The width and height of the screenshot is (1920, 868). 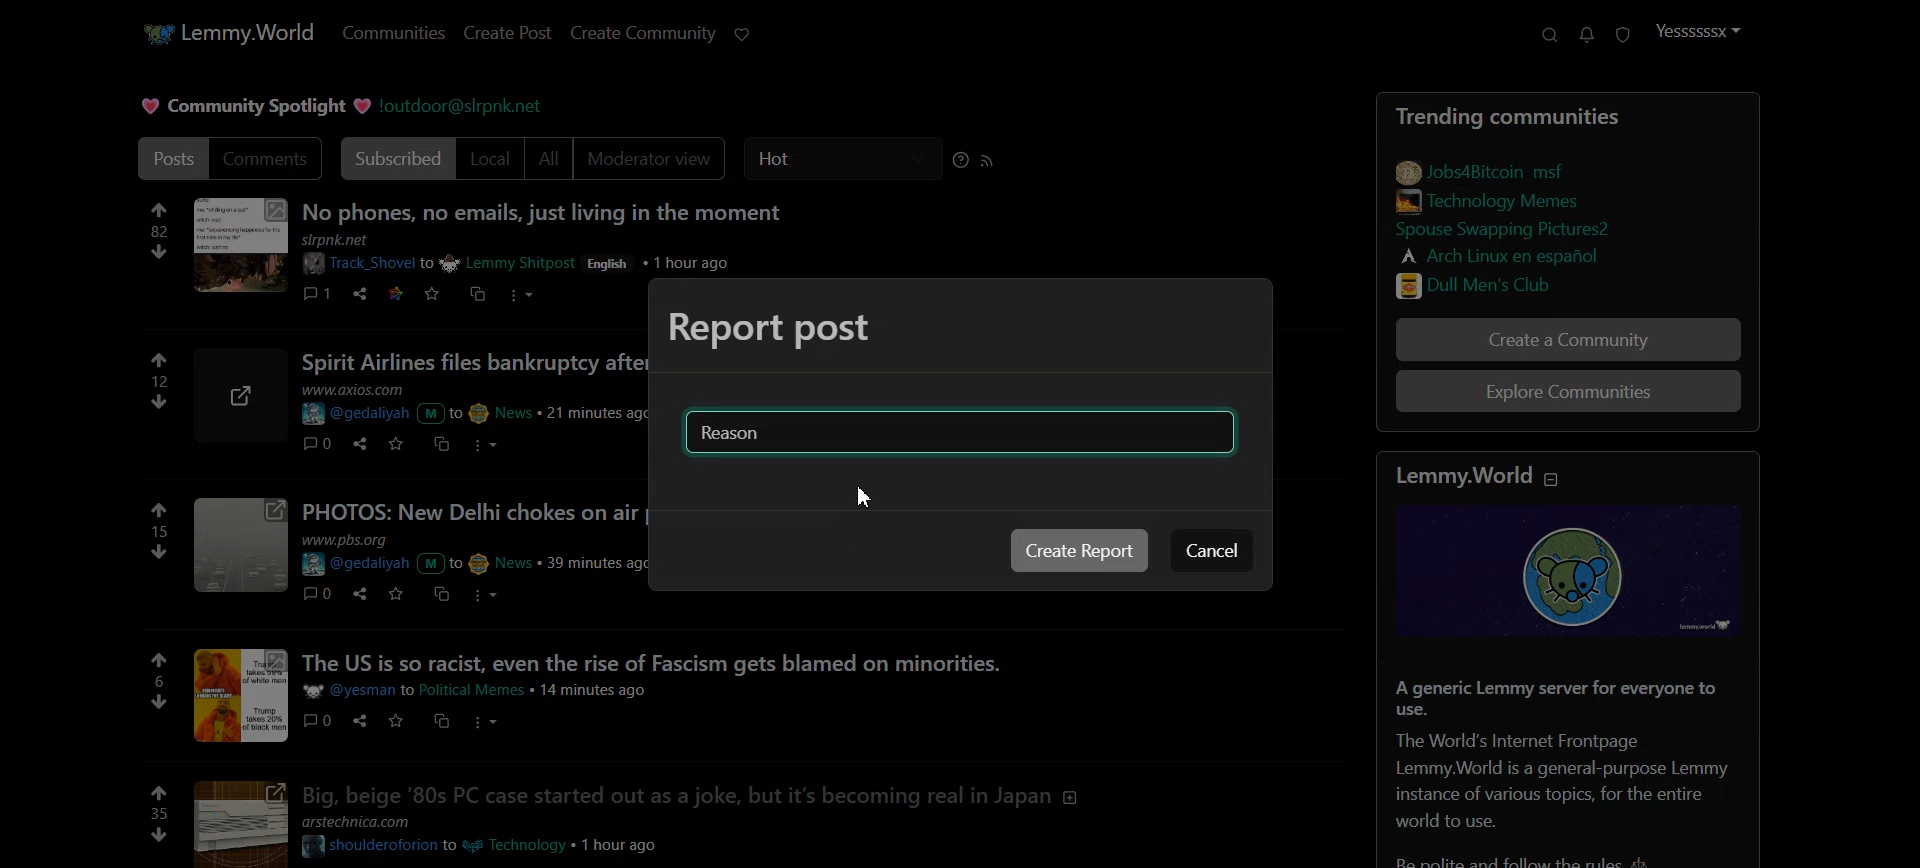 What do you see at coordinates (1576, 766) in the screenshot?
I see `Text` at bounding box center [1576, 766].